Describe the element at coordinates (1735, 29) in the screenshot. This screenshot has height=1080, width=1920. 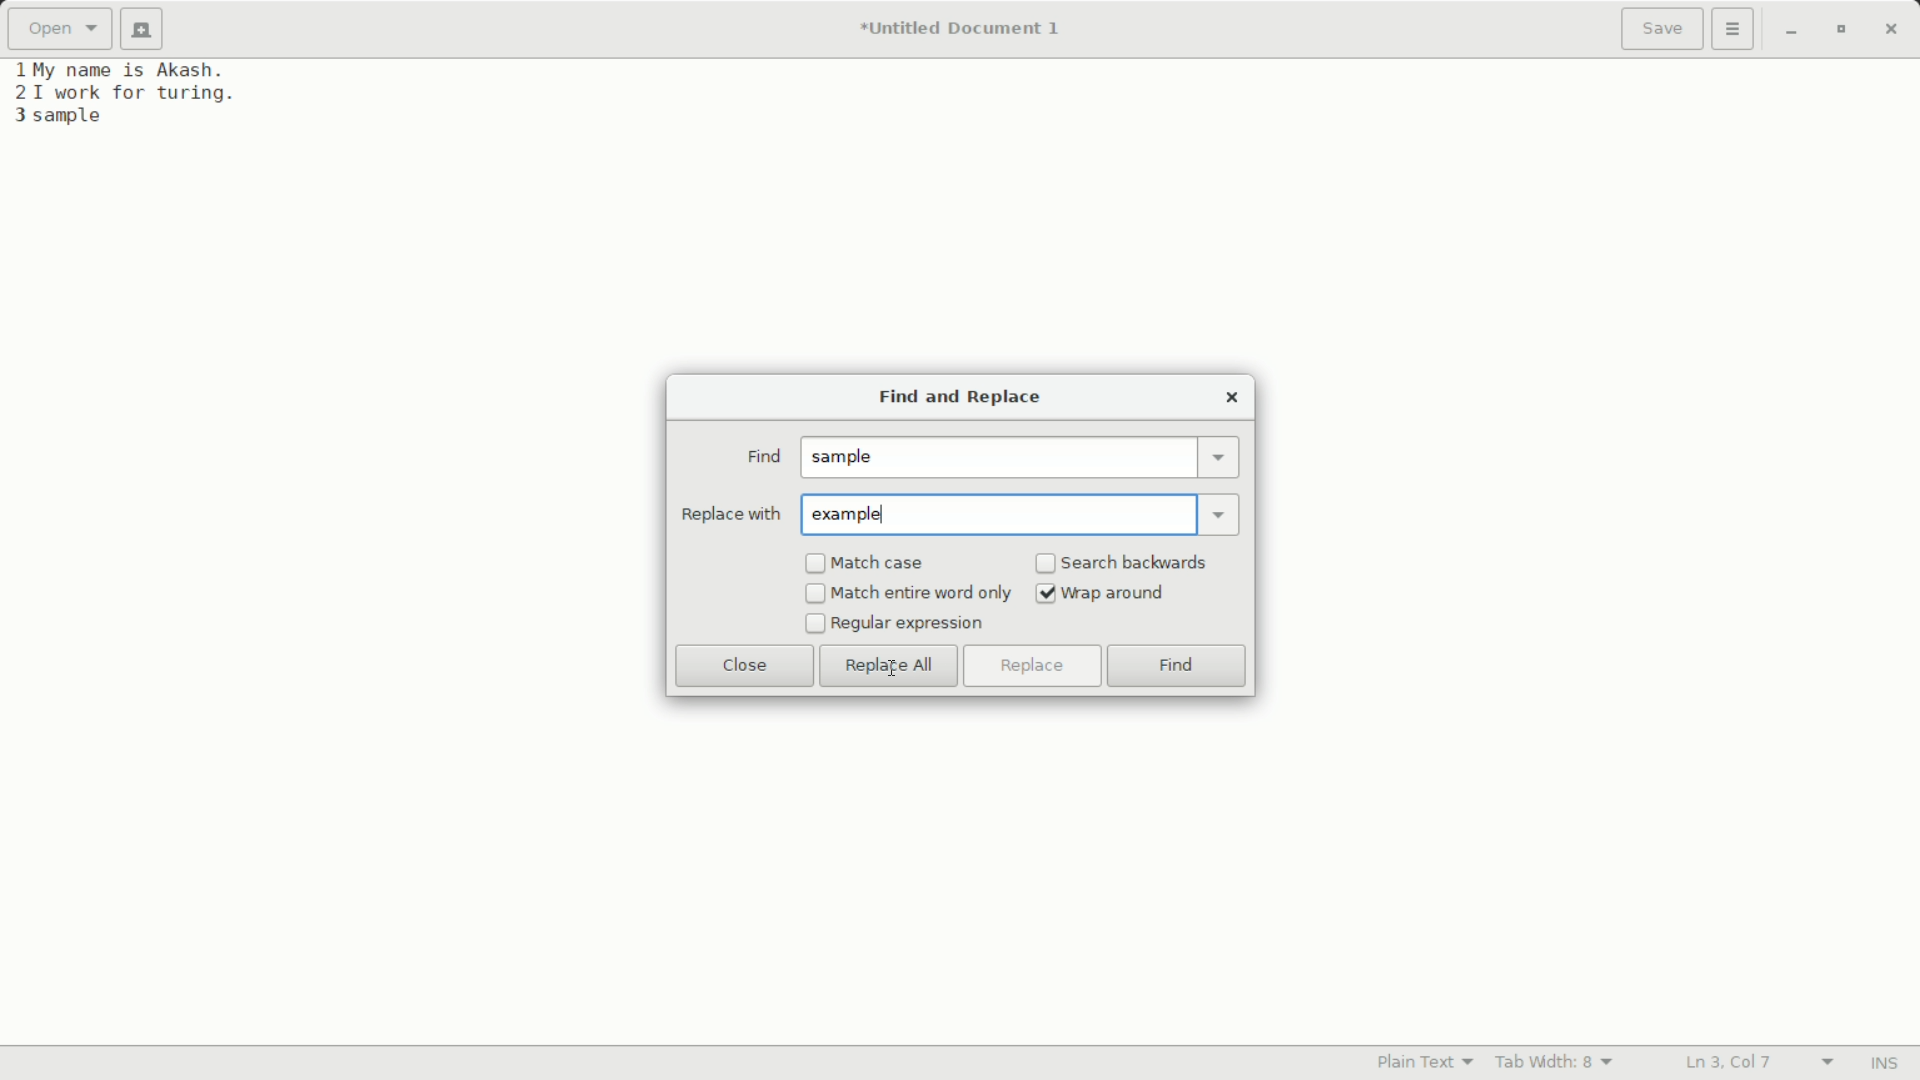
I see `more options` at that location.